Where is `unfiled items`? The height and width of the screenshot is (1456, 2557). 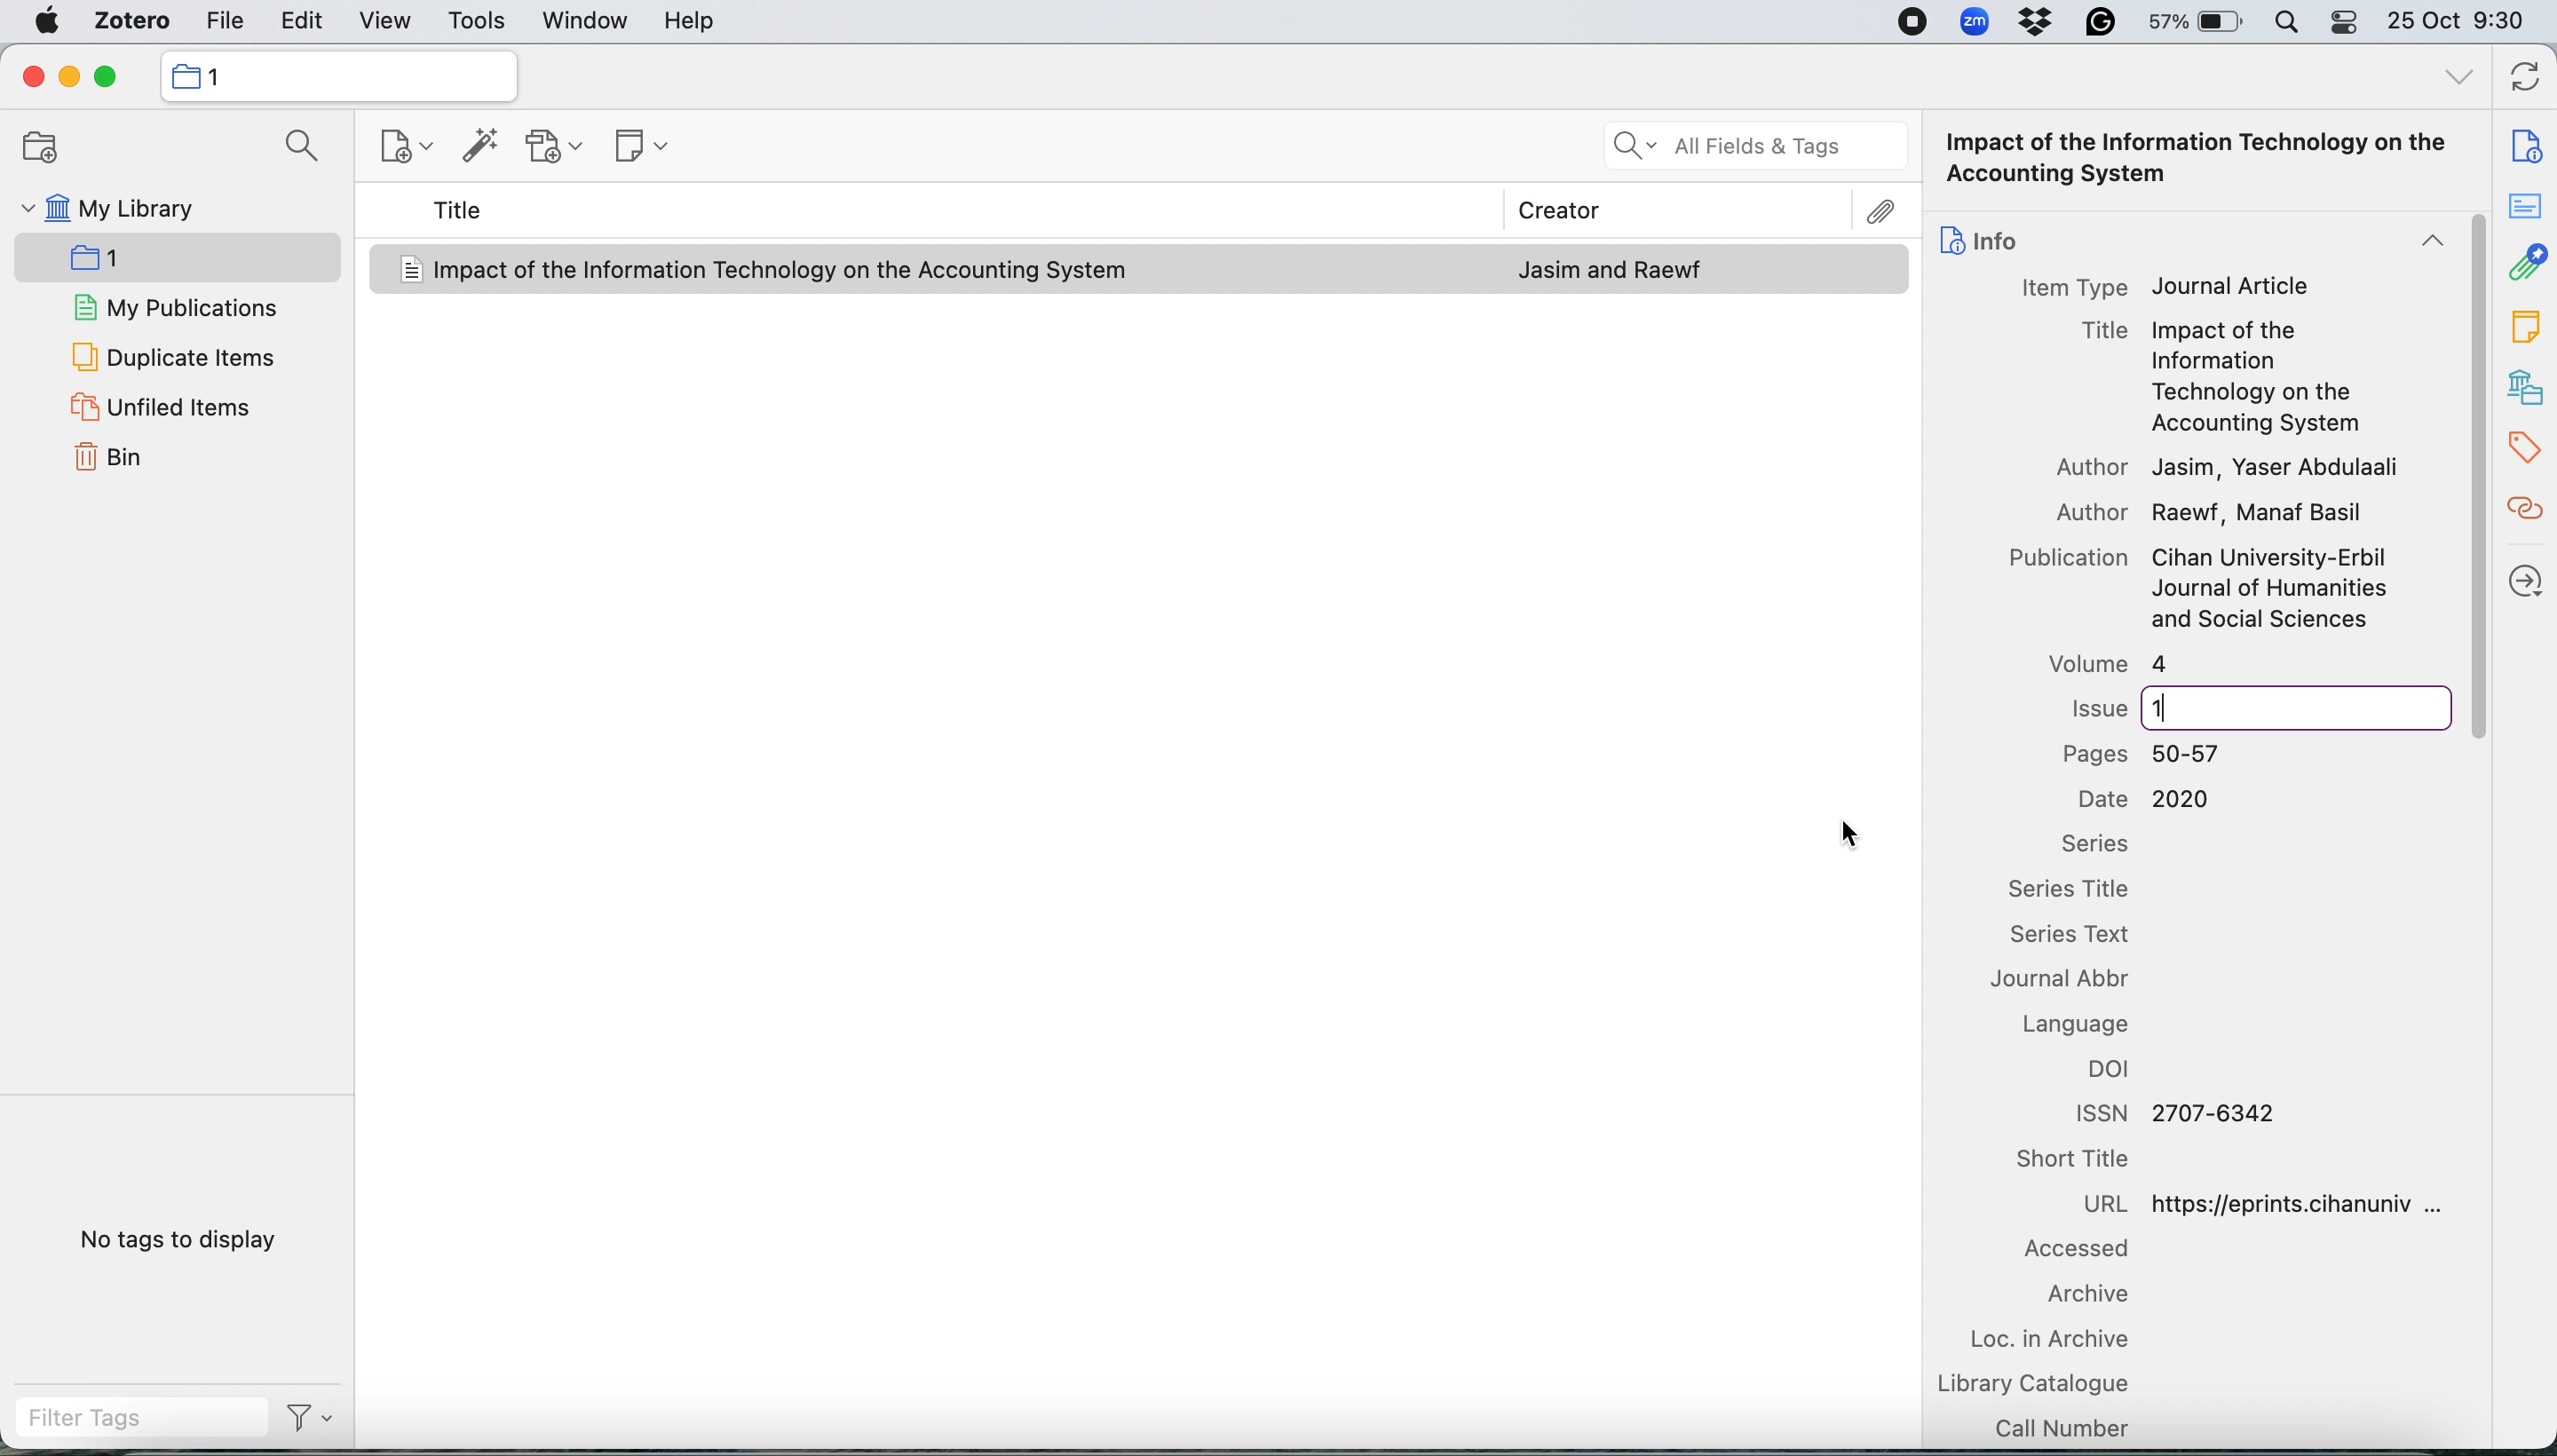
unfiled items is located at coordinates (173, 405).